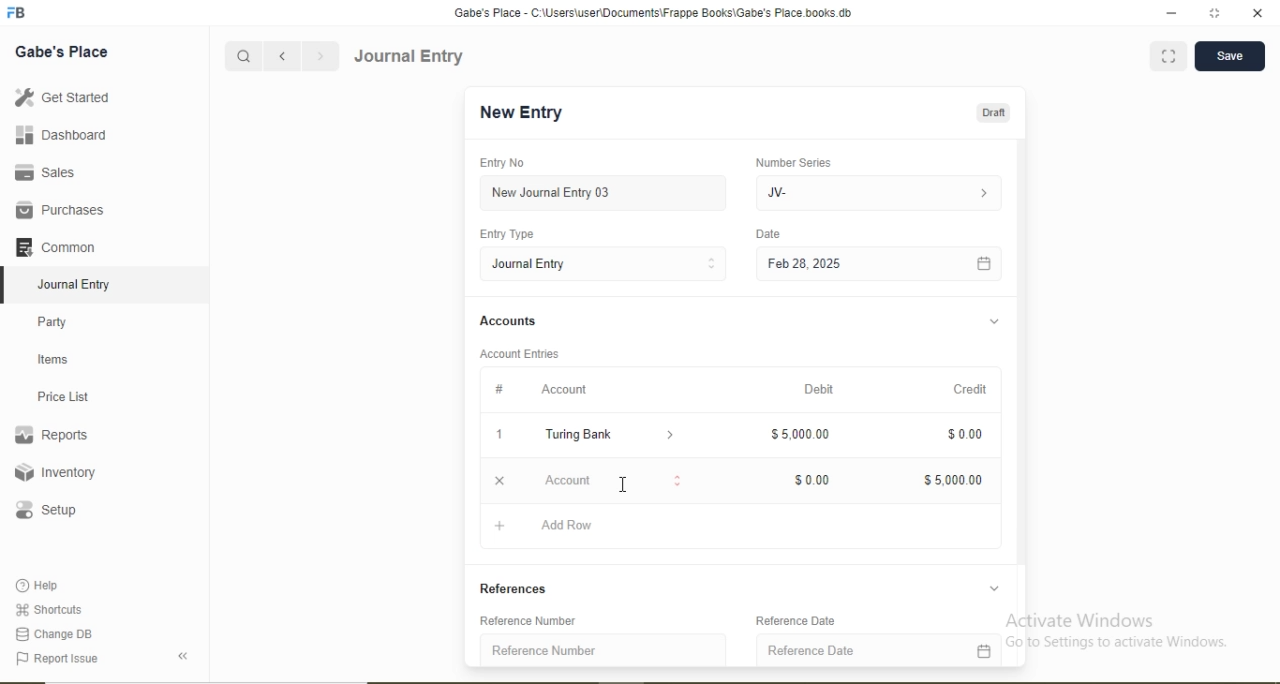  I want to click on #, so click(500, 388).